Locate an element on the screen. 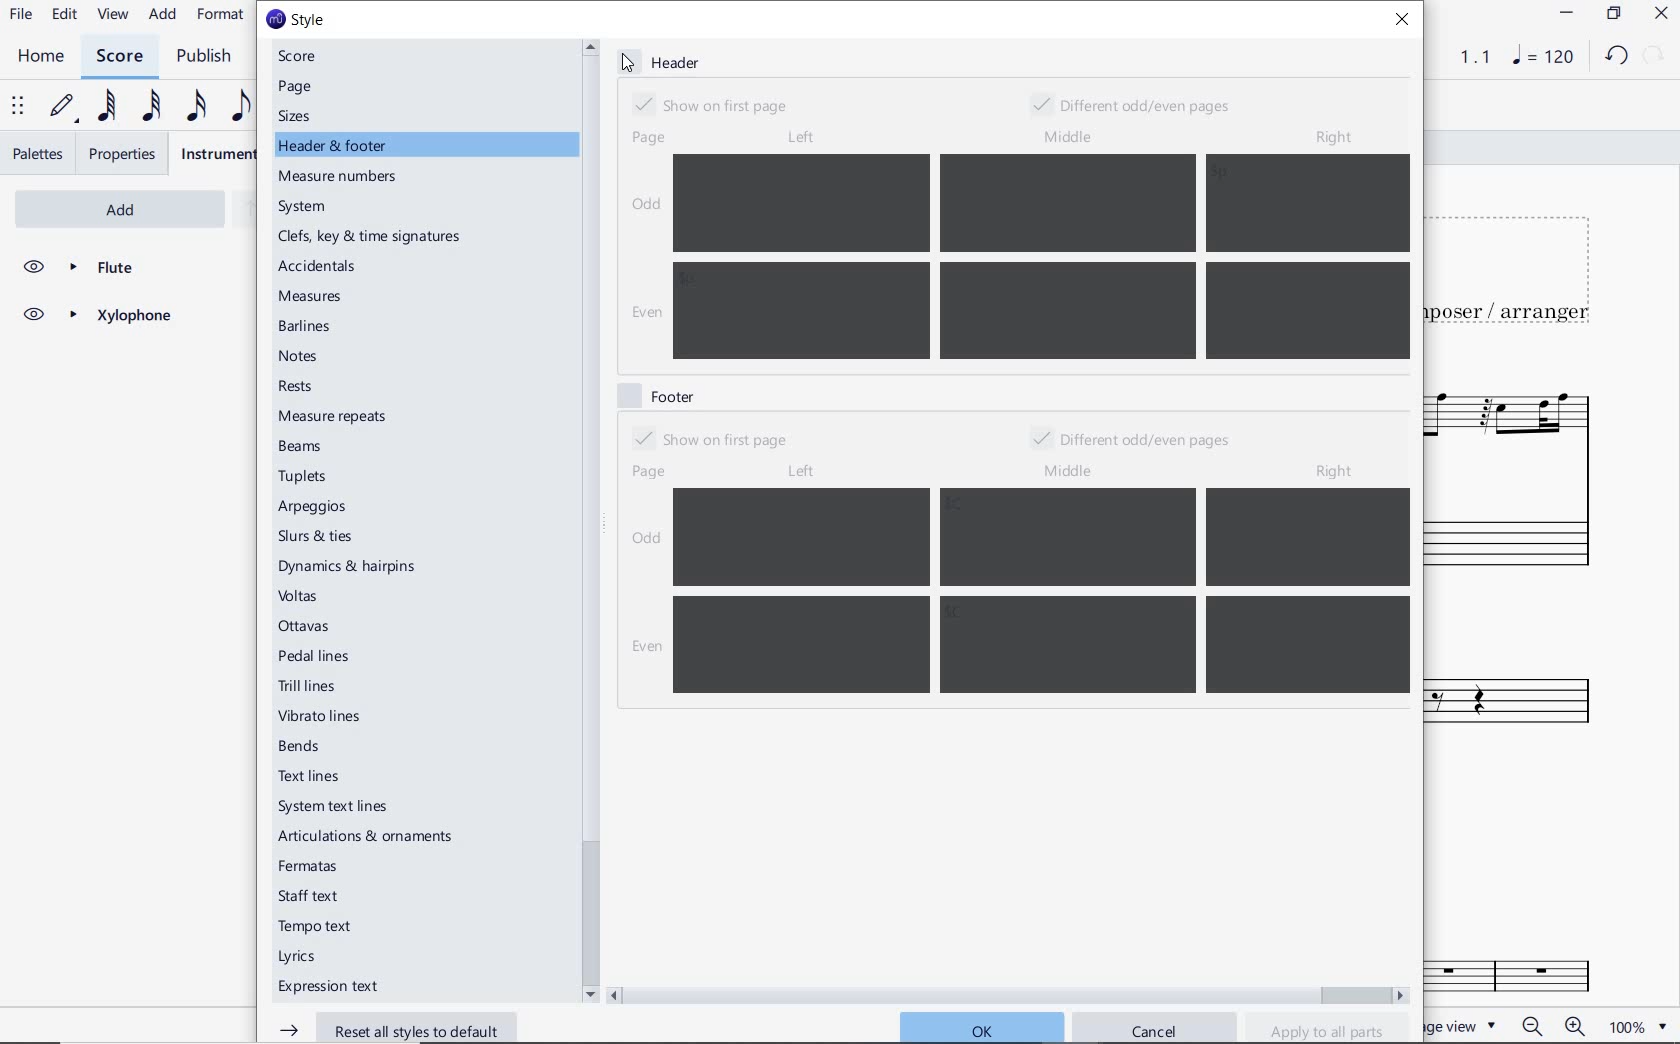 The height and width of the screenshot is (1044, 1680). trill lines is located at coordinates (308, 686).